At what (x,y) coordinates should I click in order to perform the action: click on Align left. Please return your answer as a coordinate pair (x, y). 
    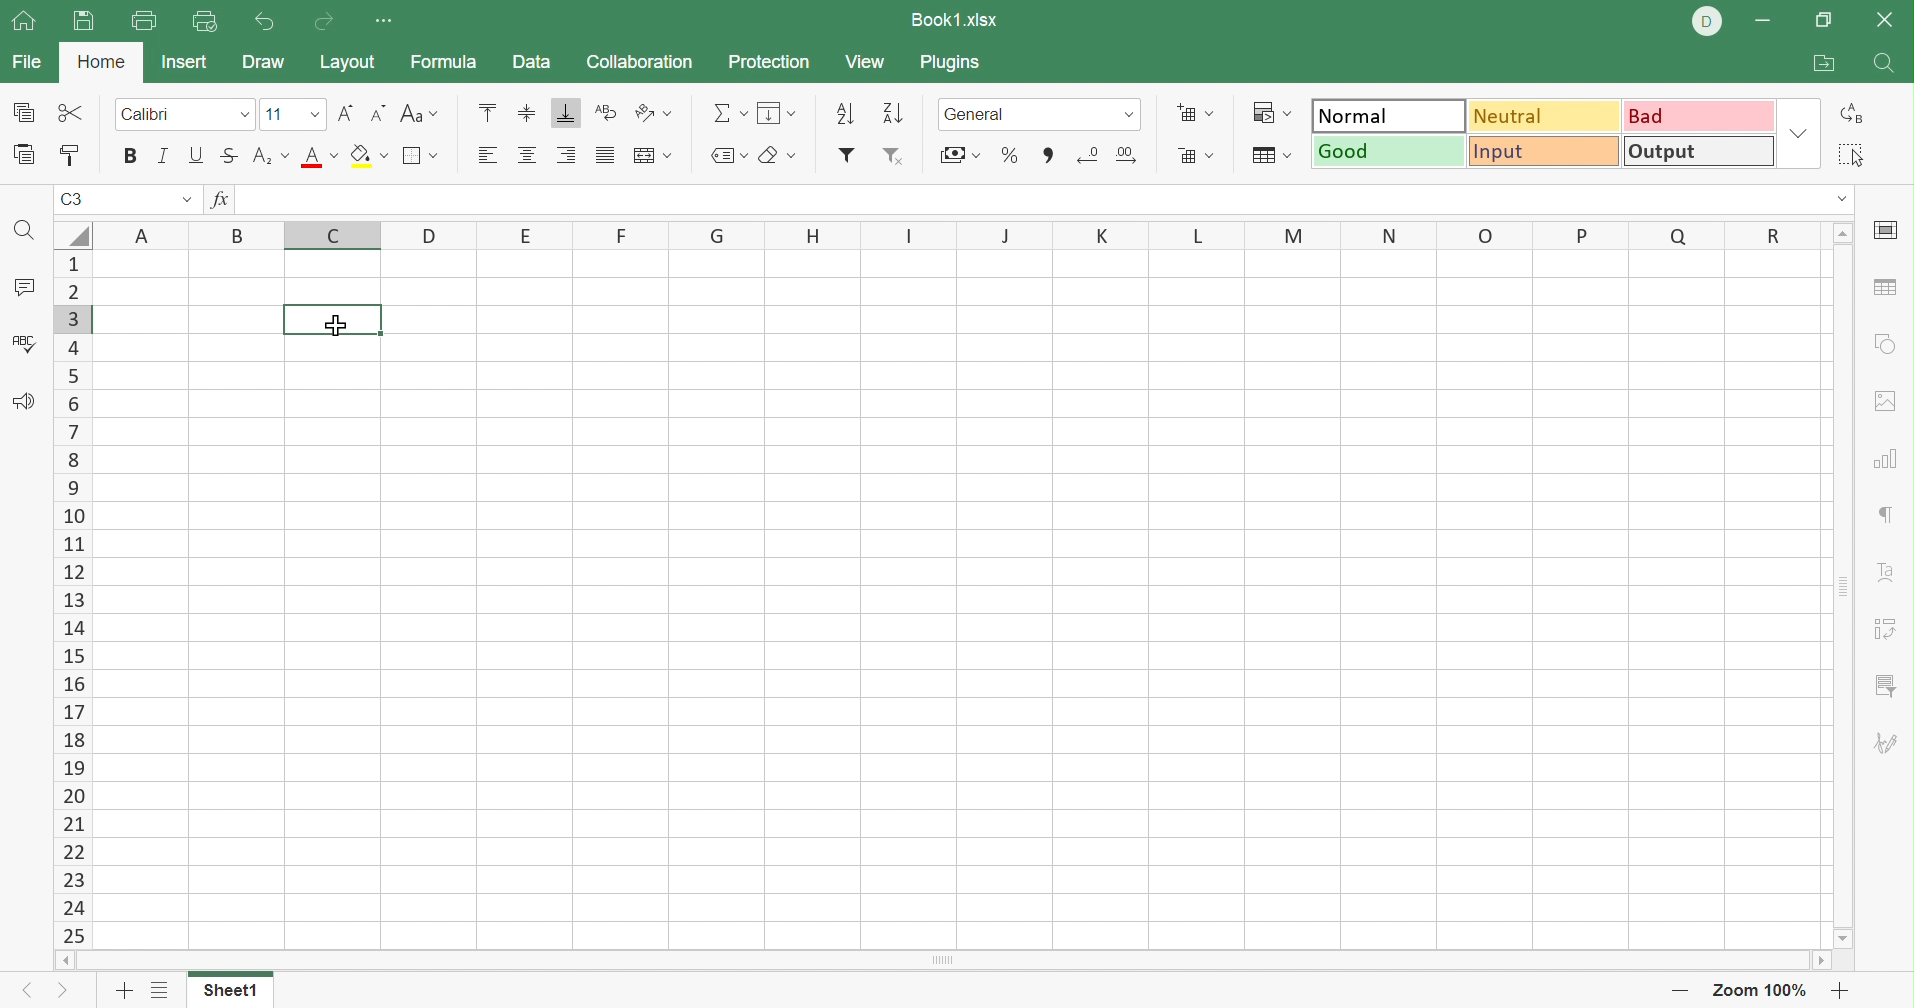
    Looking at the image, I should click on (487, 155).